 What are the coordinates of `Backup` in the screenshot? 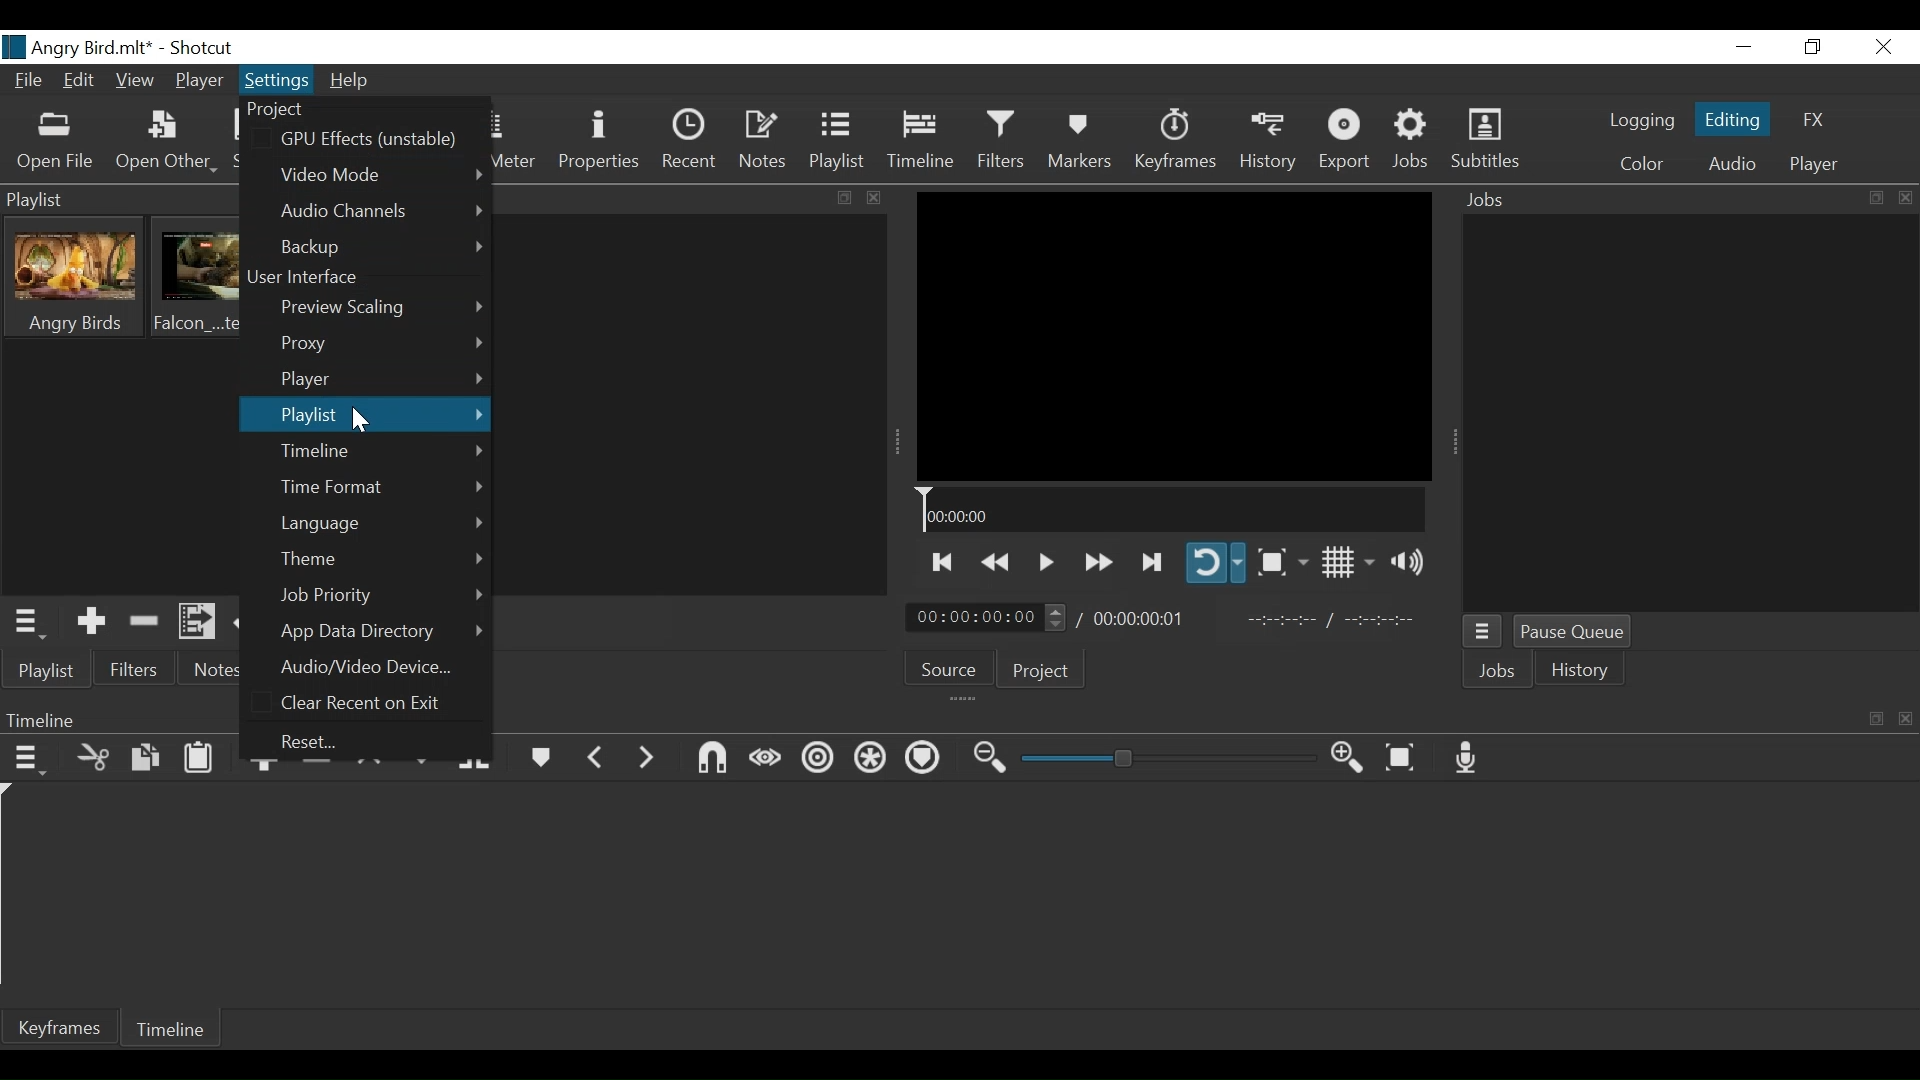 It's located at (385, 248).